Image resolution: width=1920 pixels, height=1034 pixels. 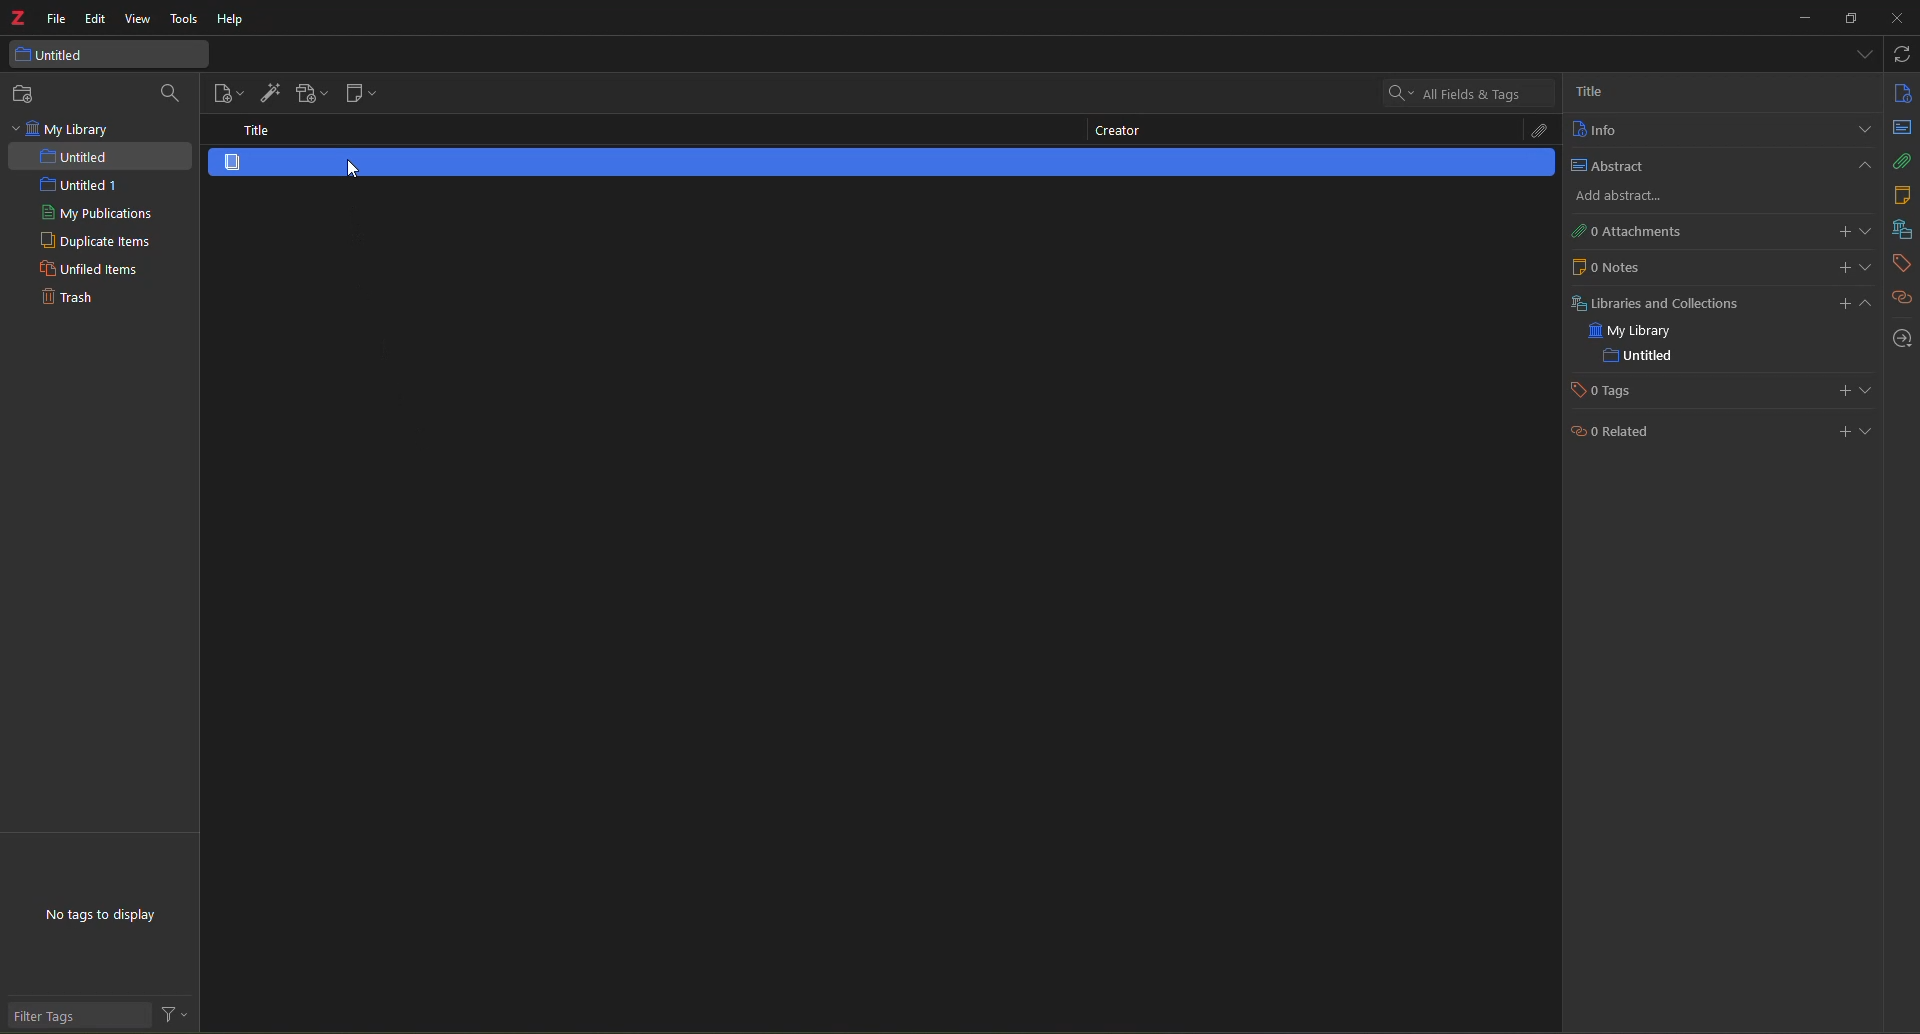 What do you see at coordinates (1637, 356) in the screenshot?
I see `untitled` at bounding box center [1637, 356].